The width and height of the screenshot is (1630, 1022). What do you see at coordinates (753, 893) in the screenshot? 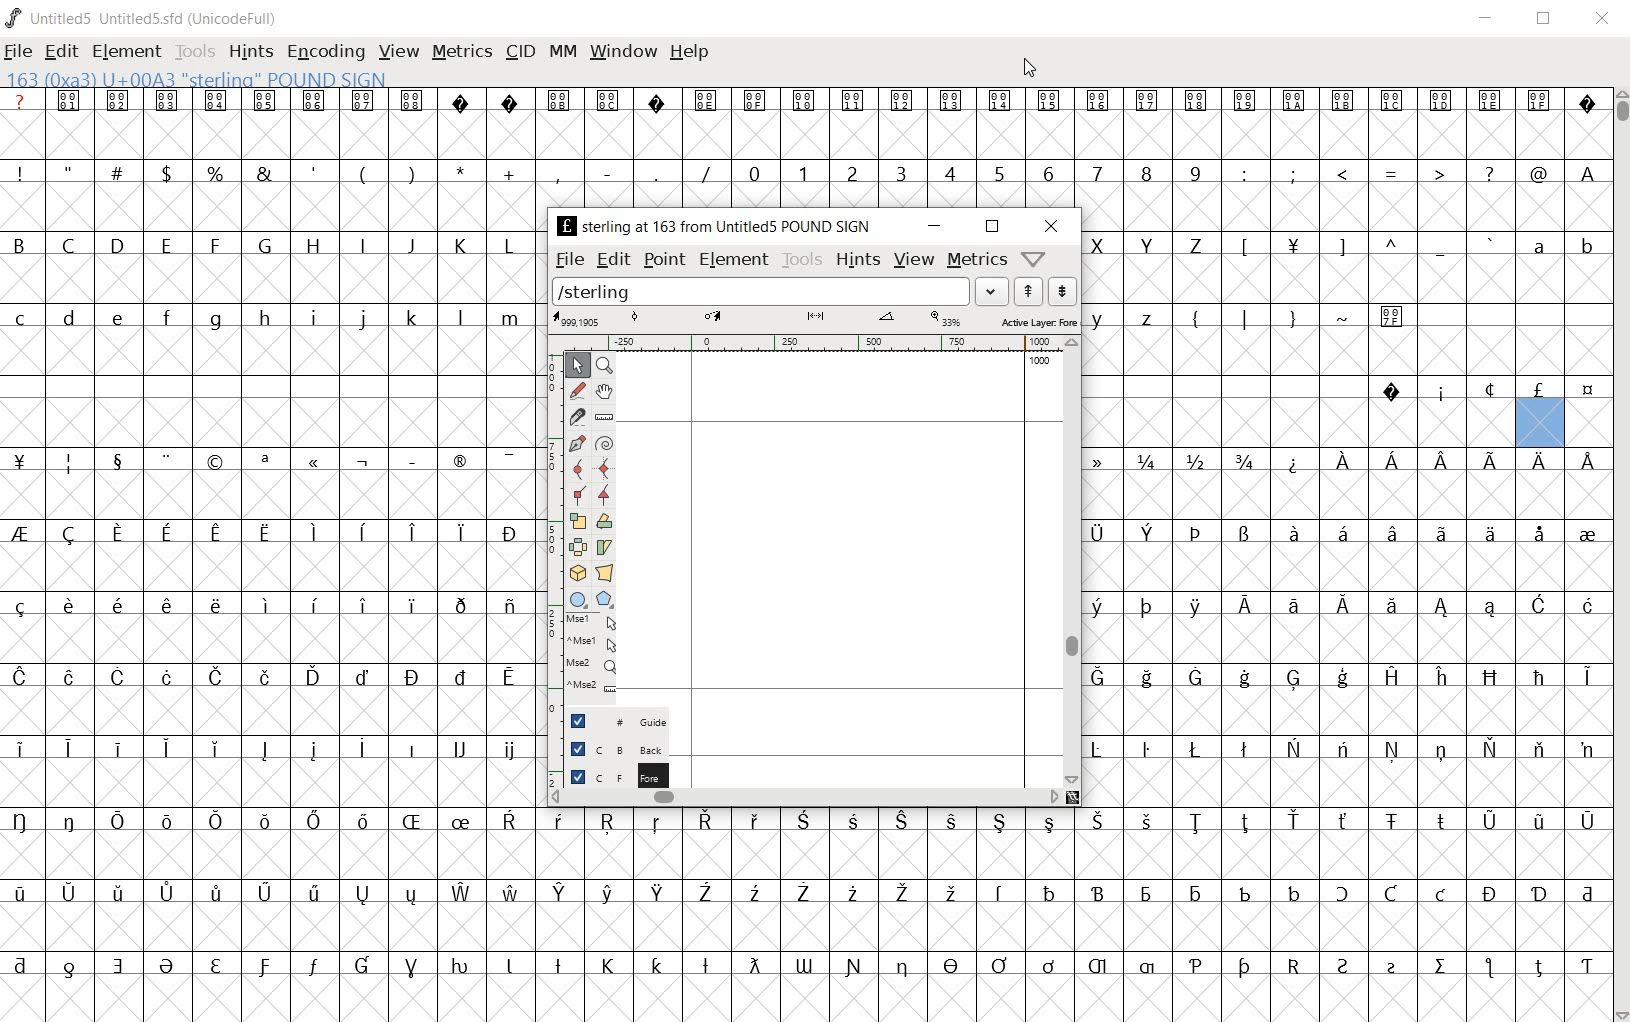
I see `Symbol` at bounding box center [753, 893].